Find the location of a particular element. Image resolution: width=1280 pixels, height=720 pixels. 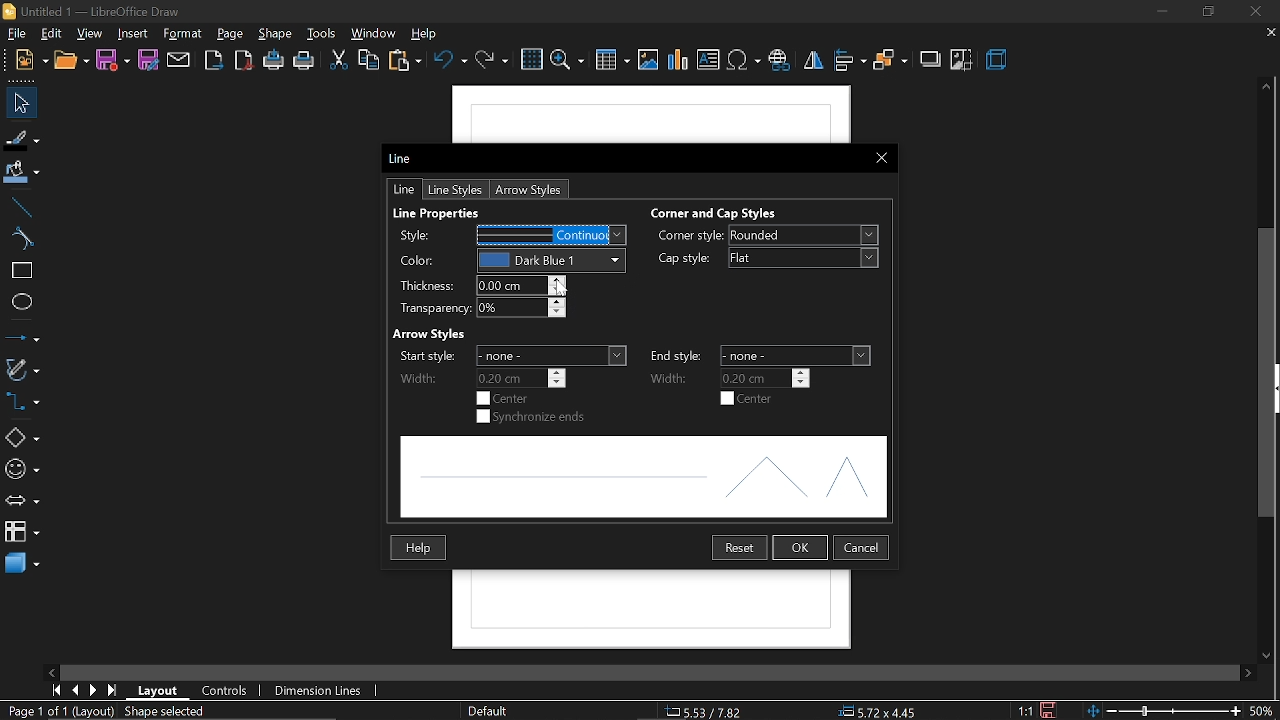

save as is located at coordinates (147, 61).